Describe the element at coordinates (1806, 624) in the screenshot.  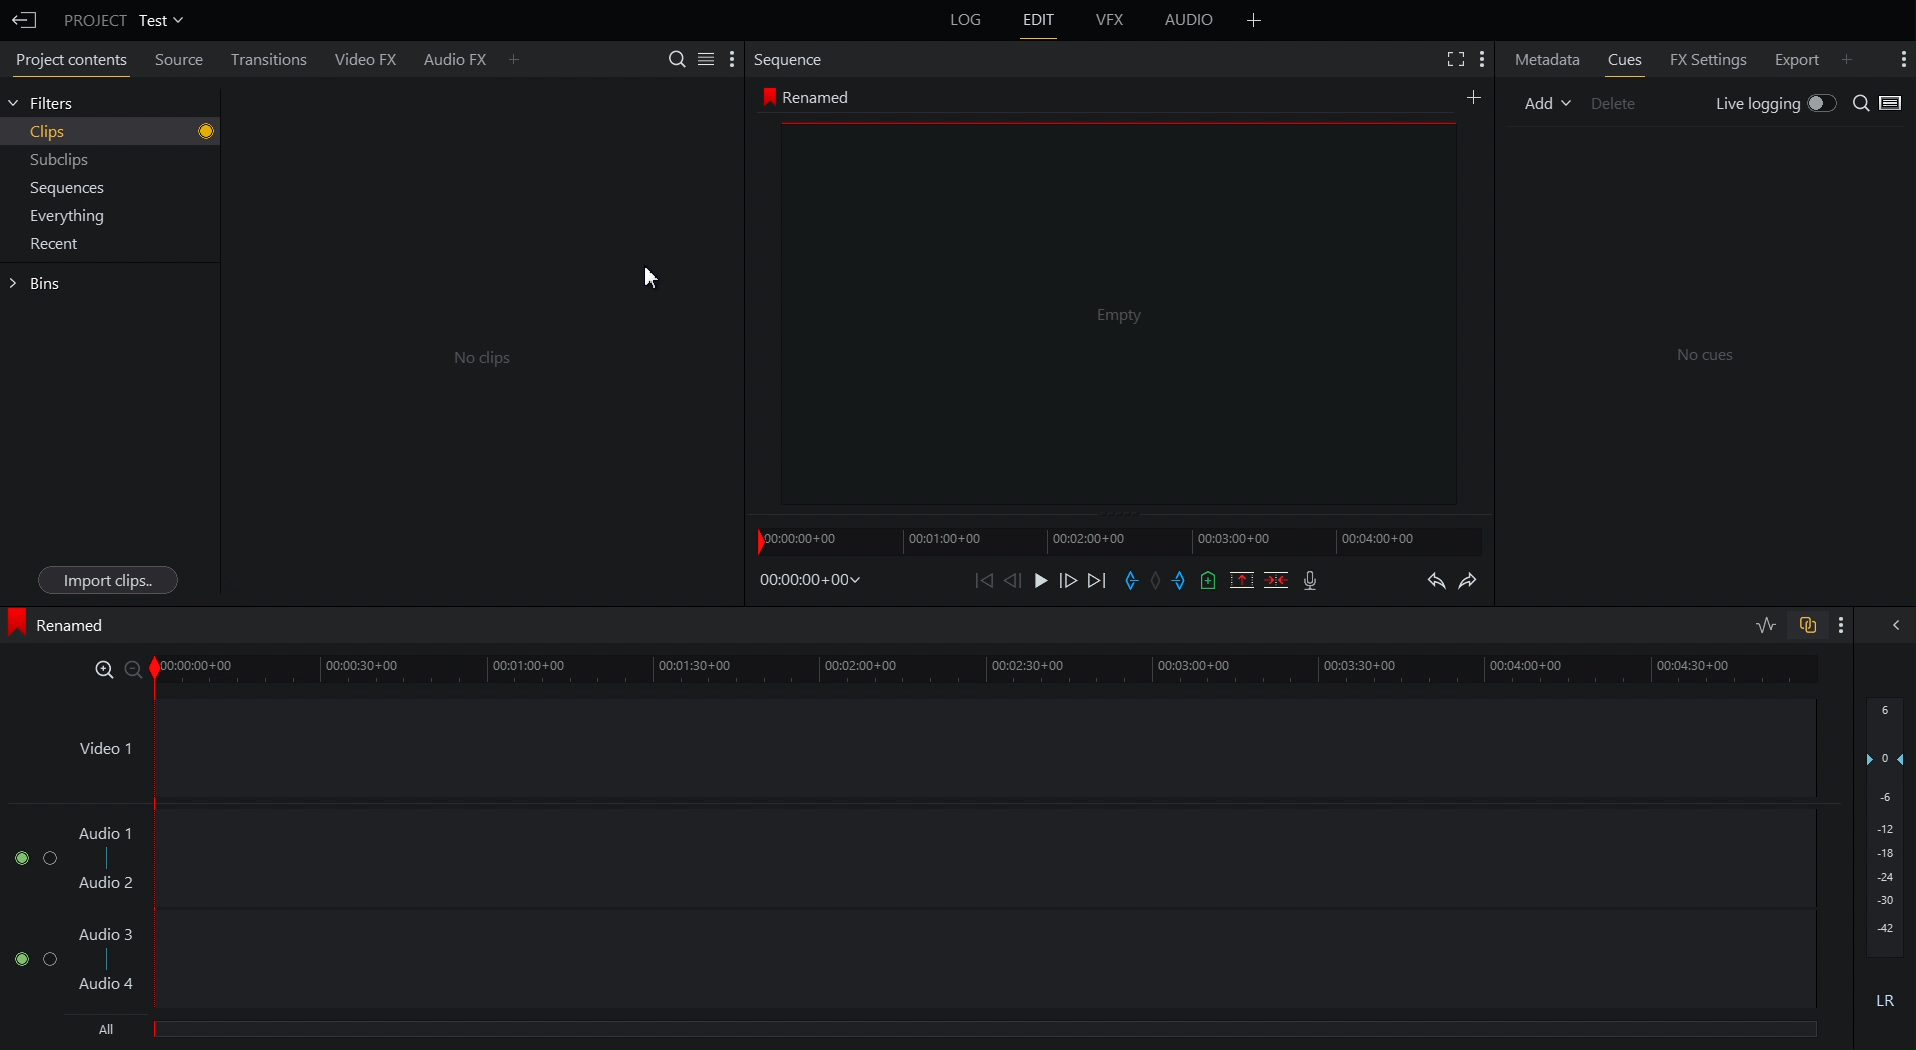
I see `Toggle auto track sync` at that location.